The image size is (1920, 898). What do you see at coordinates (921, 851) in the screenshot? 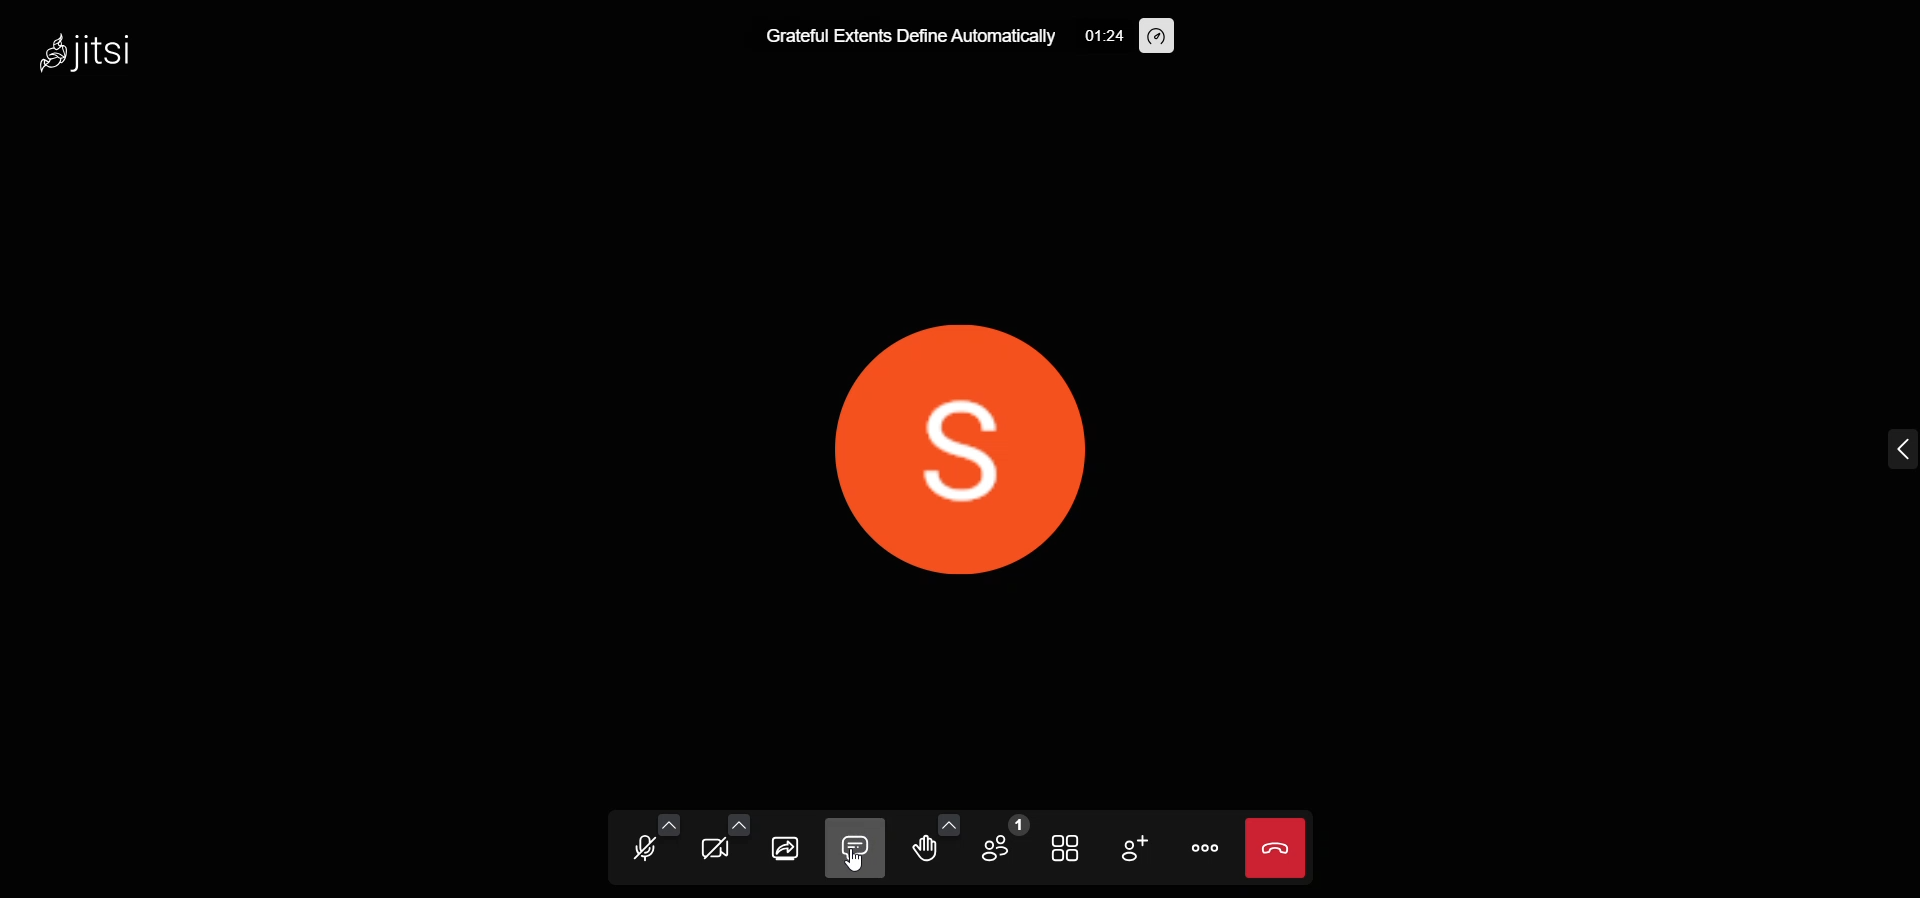
I see `raise hand` at bounding box center [921, 851].